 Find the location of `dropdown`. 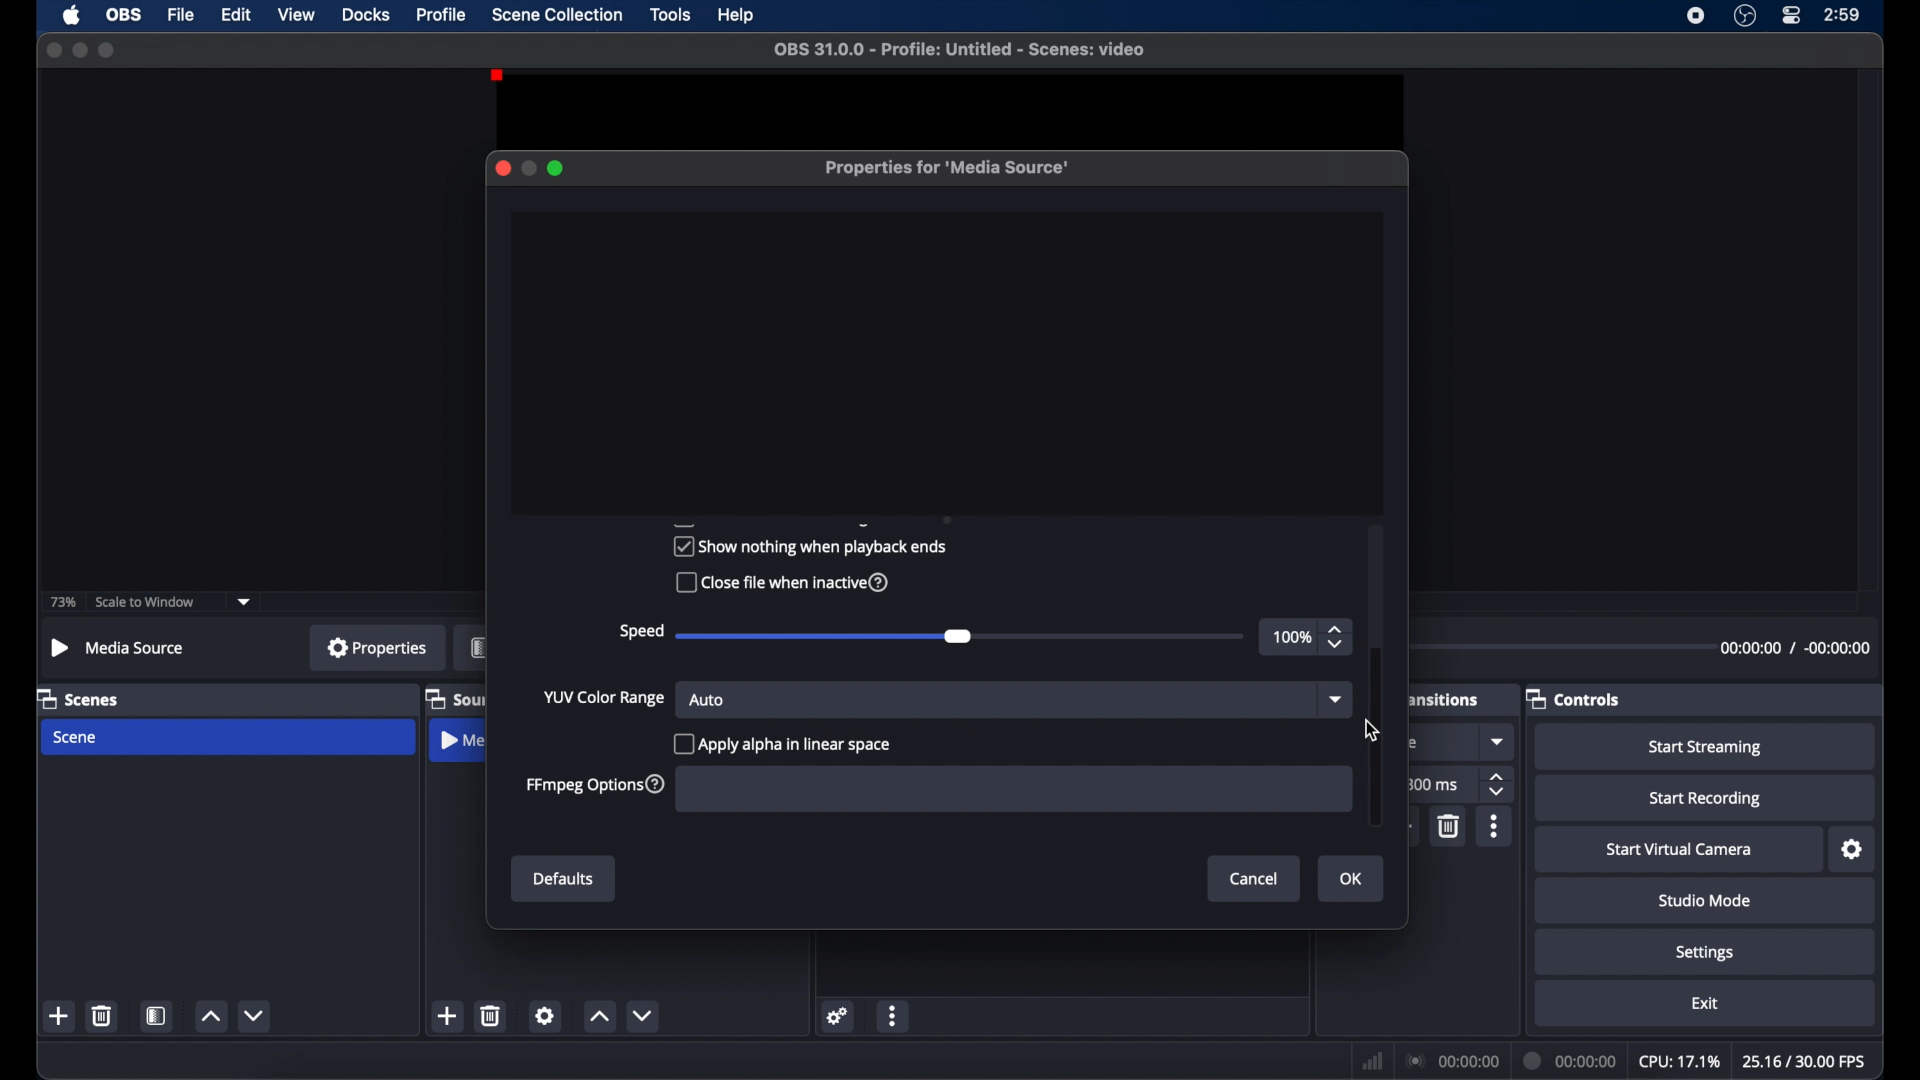

dropdown is located at coordinates (1499, 741).